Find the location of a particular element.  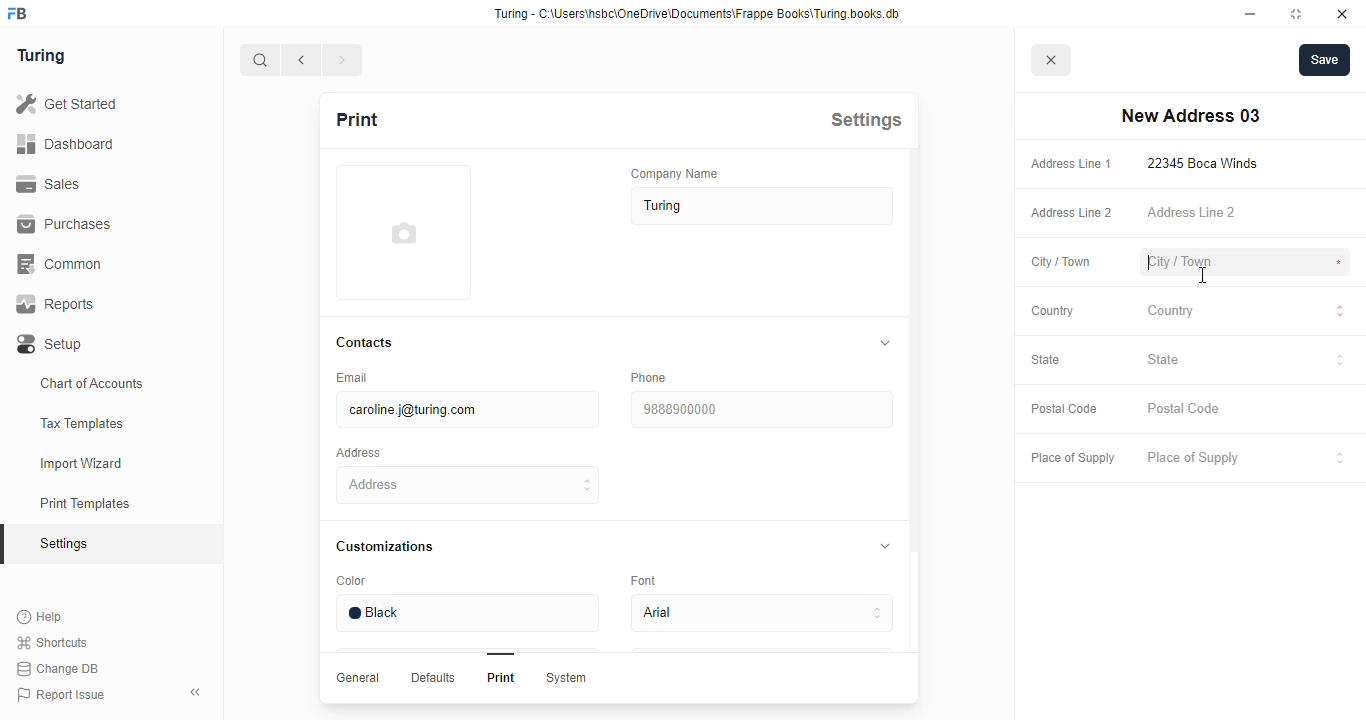

save is located at coordinates (1325, 60).